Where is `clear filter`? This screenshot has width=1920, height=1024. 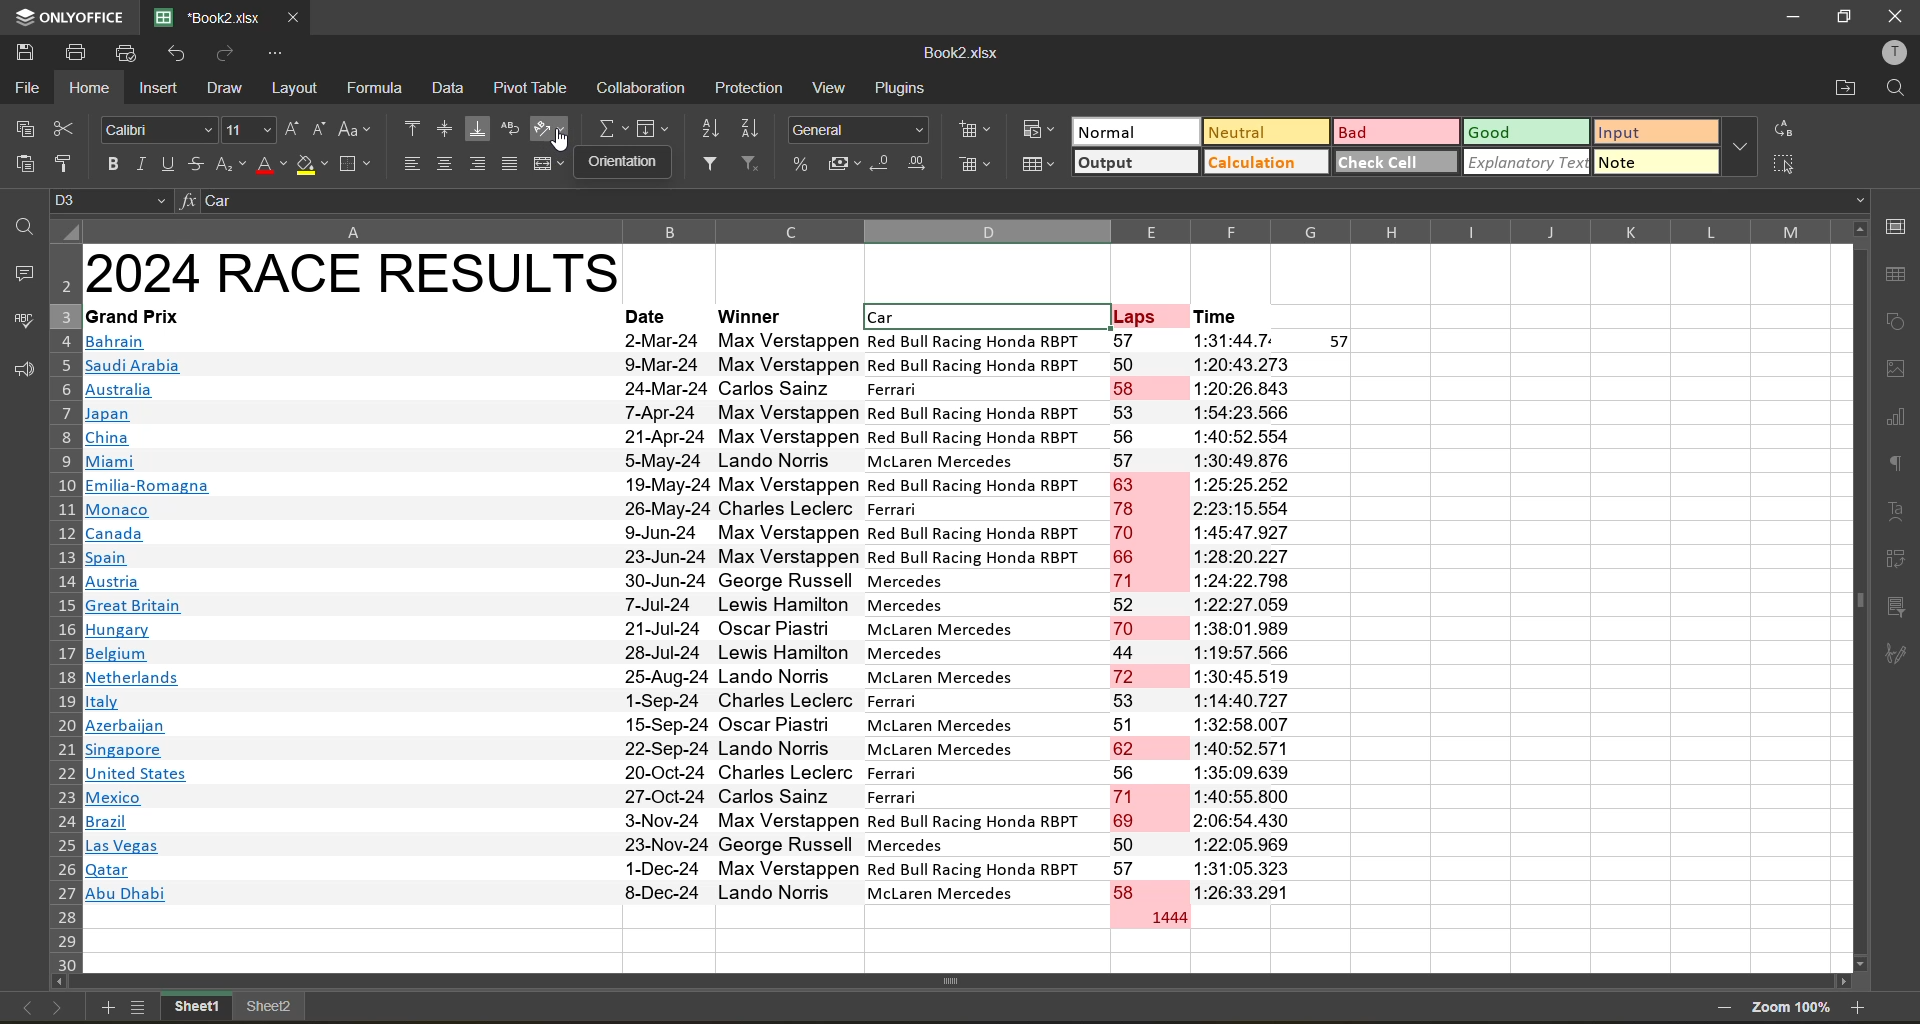
clear filter is located at coordinates (750, 160).